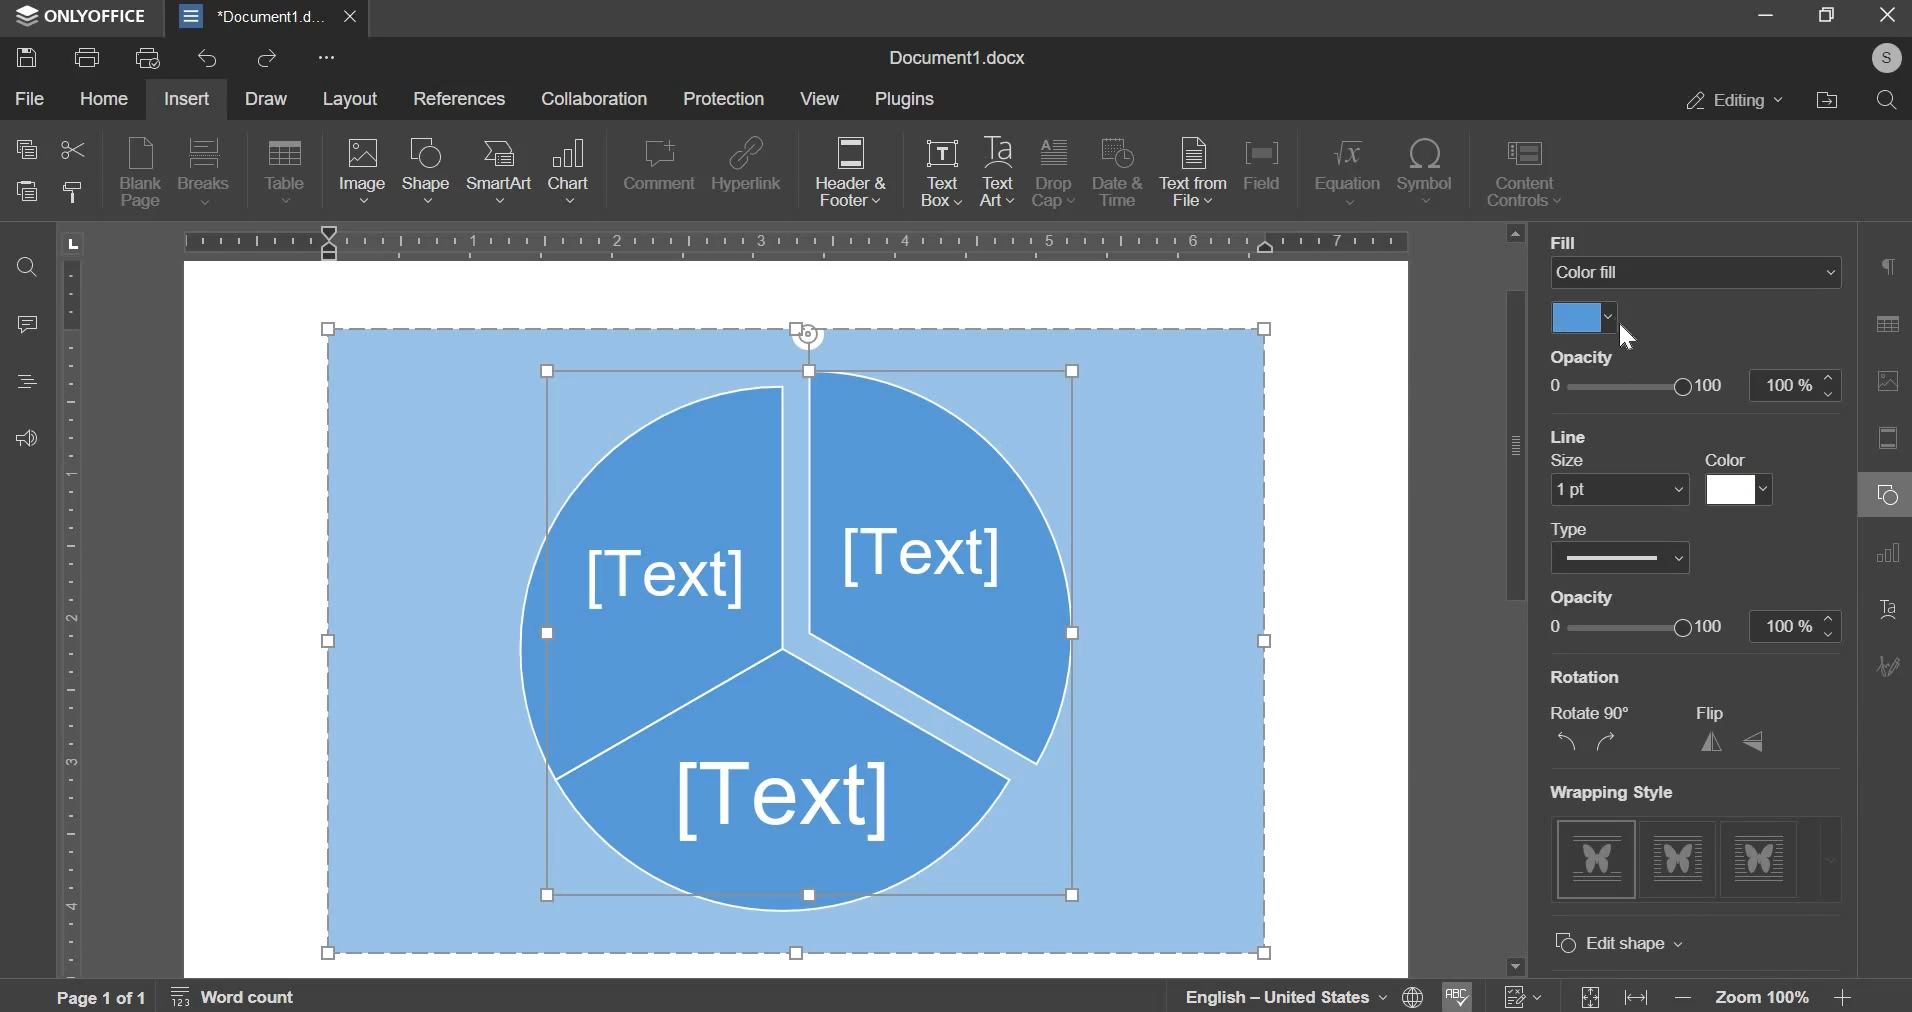 Image resolution: width=1912 pixels, height=1012 pixels. I want to click on , so click(1598, 356).